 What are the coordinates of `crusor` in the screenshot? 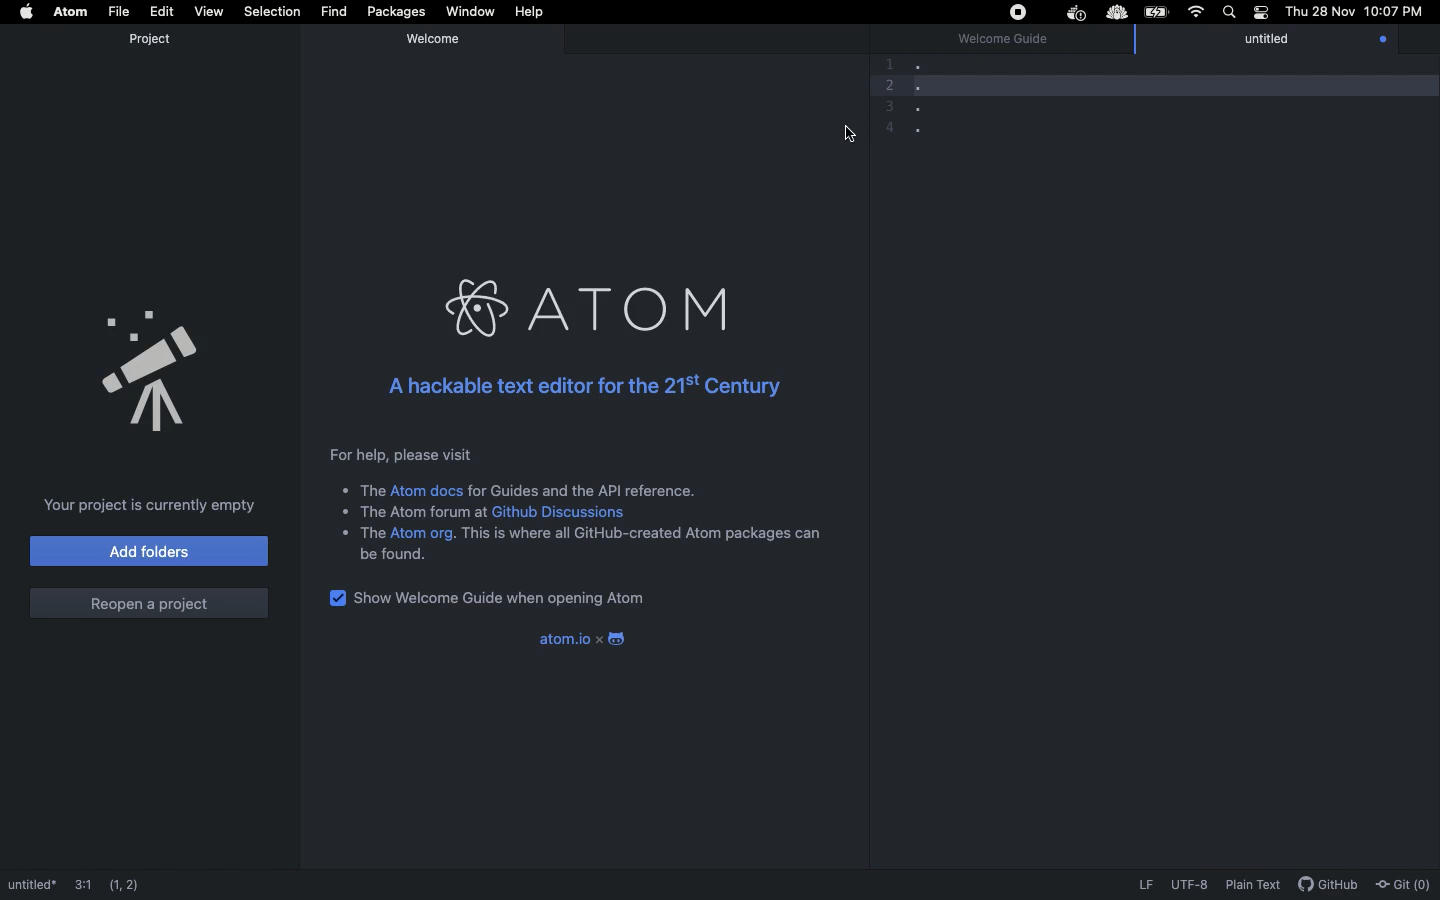 It's located at (842, 135).